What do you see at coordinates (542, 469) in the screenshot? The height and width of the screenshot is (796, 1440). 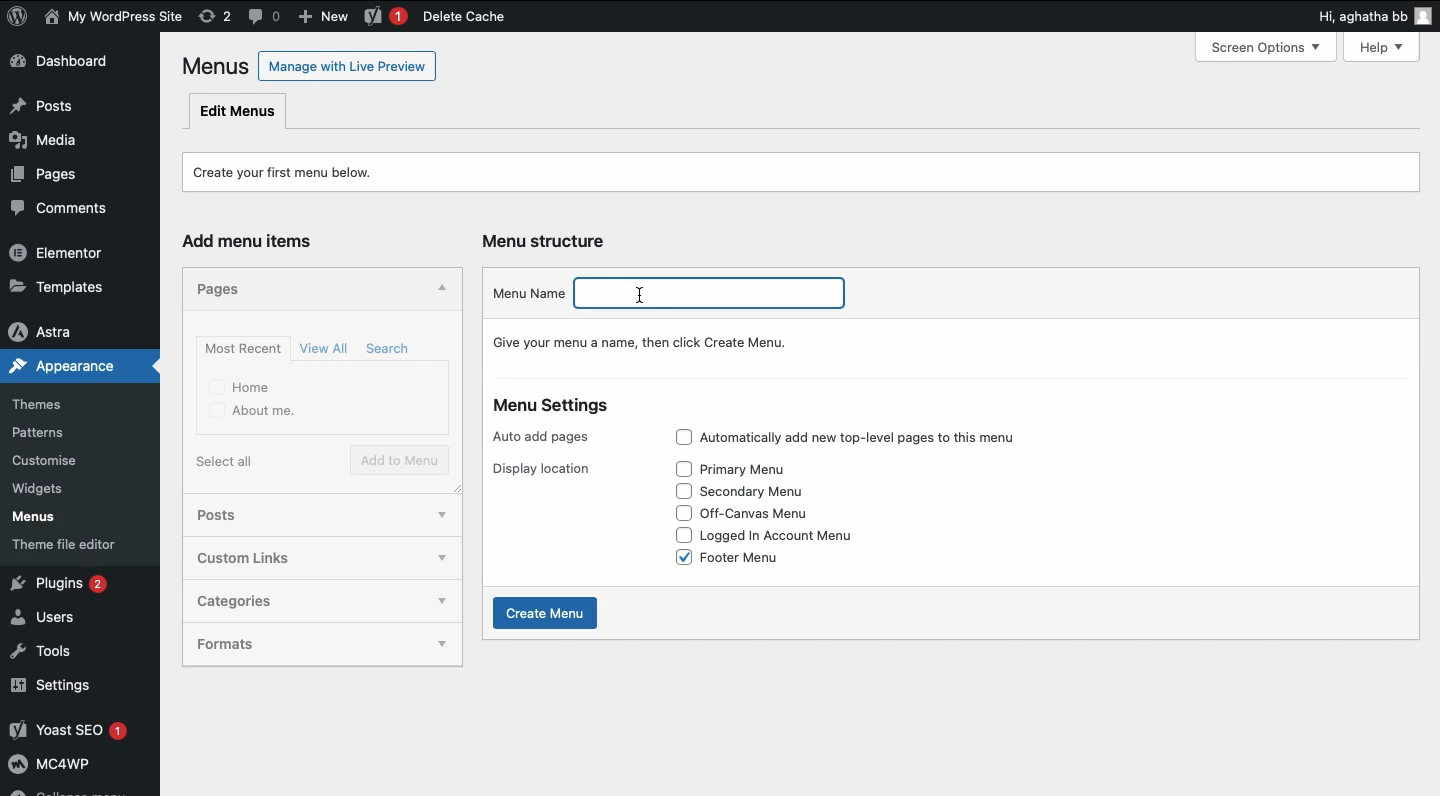 I see `Display location` at bounding box center [542, 469].